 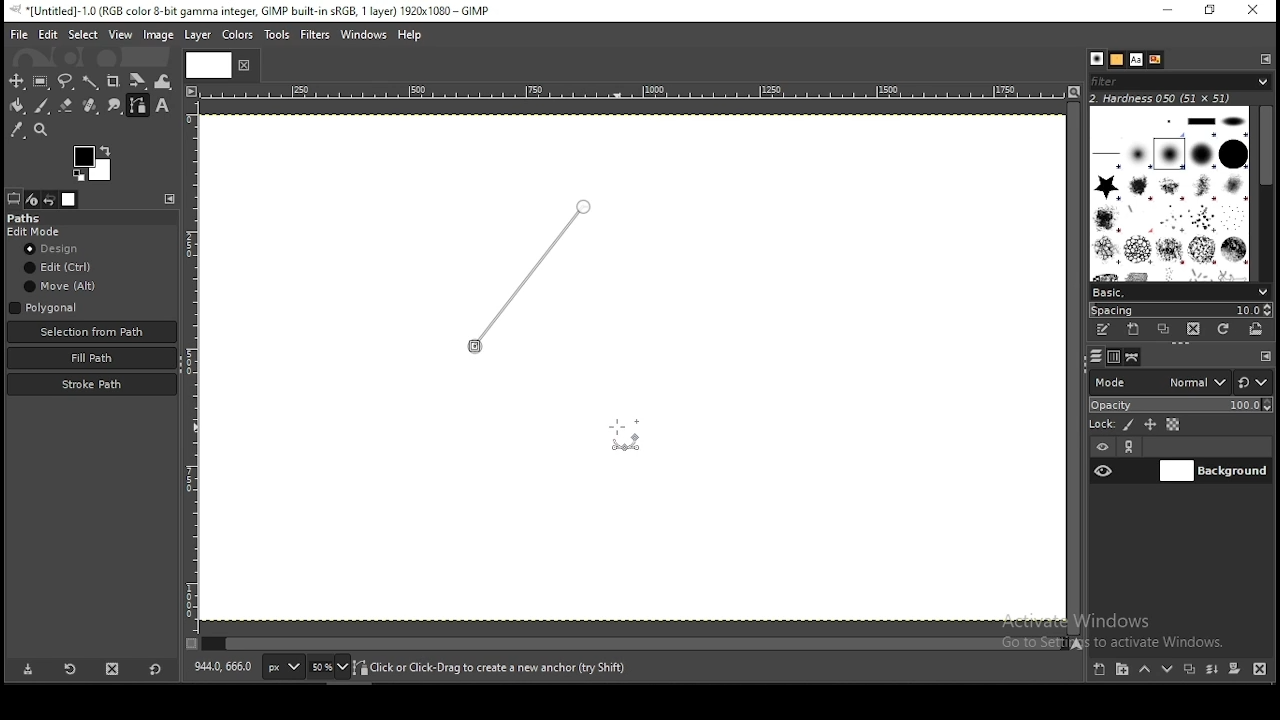 What do you see at coordinates (165, 108) in the screenshot?
I see ` text tool` at bounding box center [165, 108].